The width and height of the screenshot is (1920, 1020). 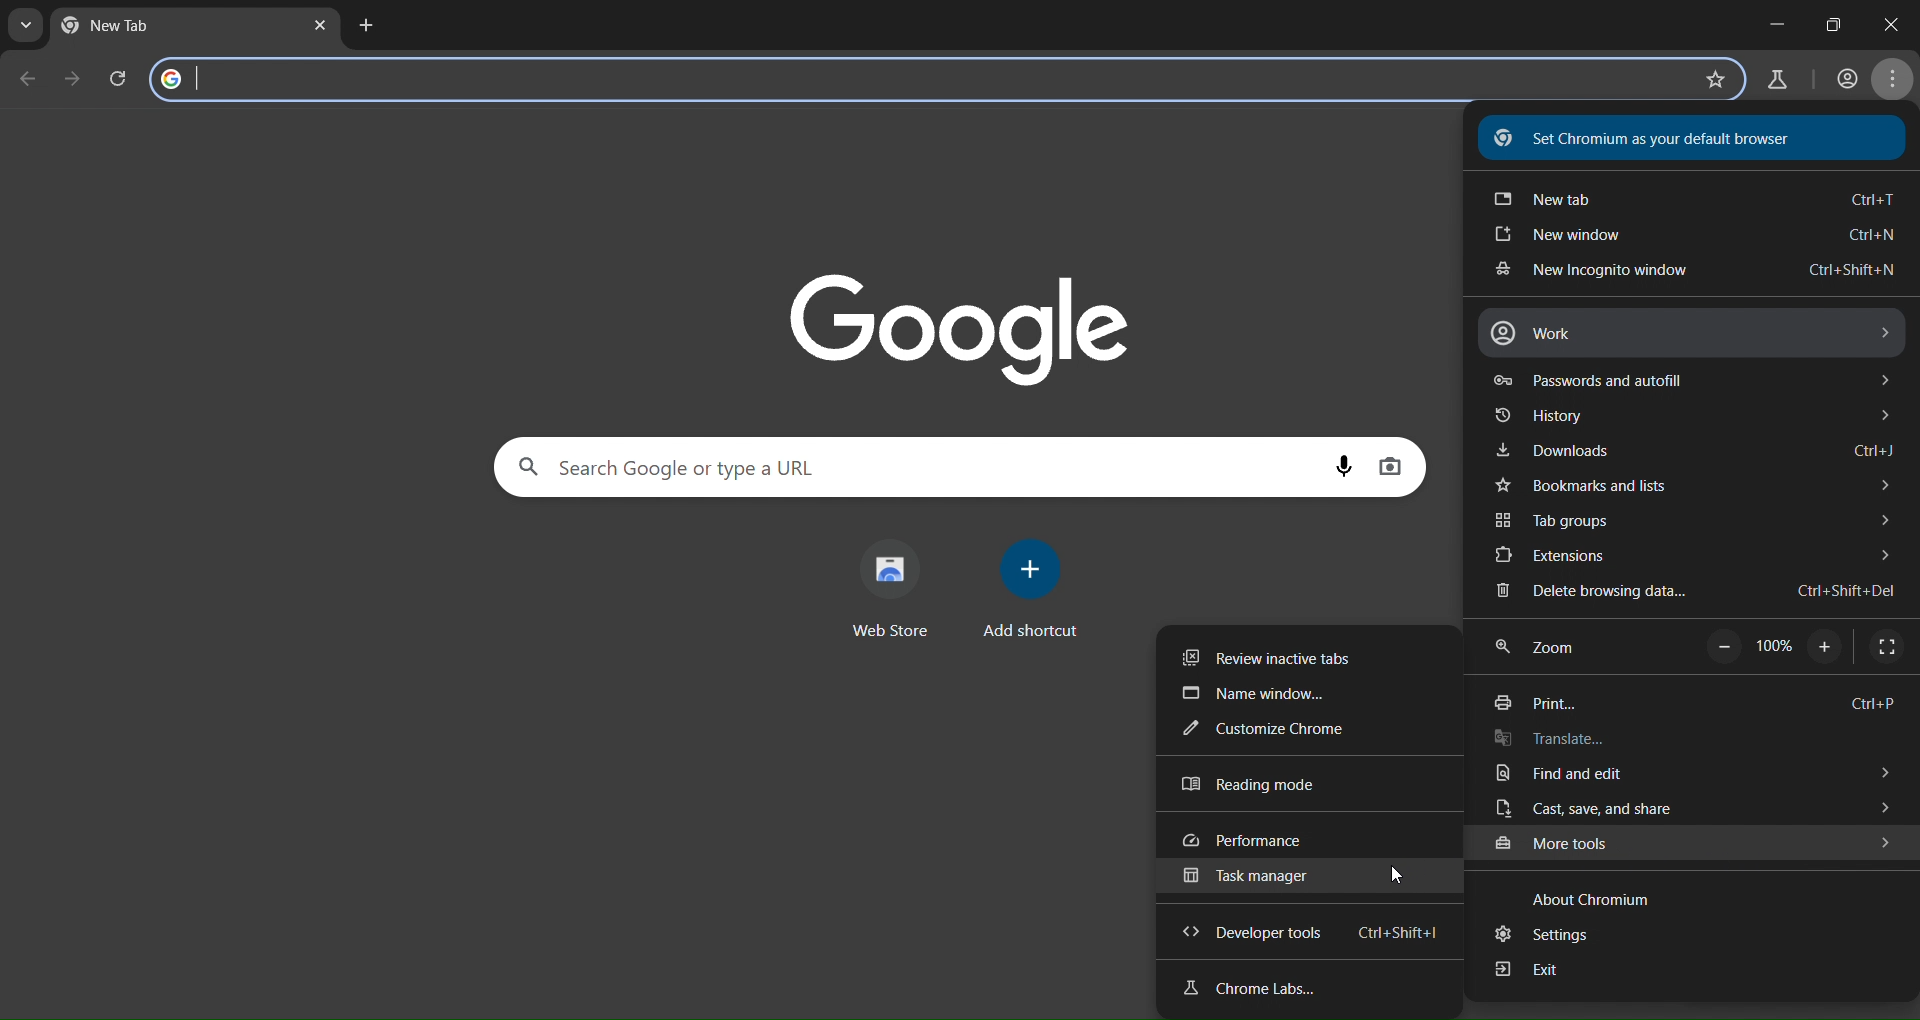 What do you see at coordinates (1693, 196) in the screenshot?
I see `new tab` at bounding box center [1693, 196].